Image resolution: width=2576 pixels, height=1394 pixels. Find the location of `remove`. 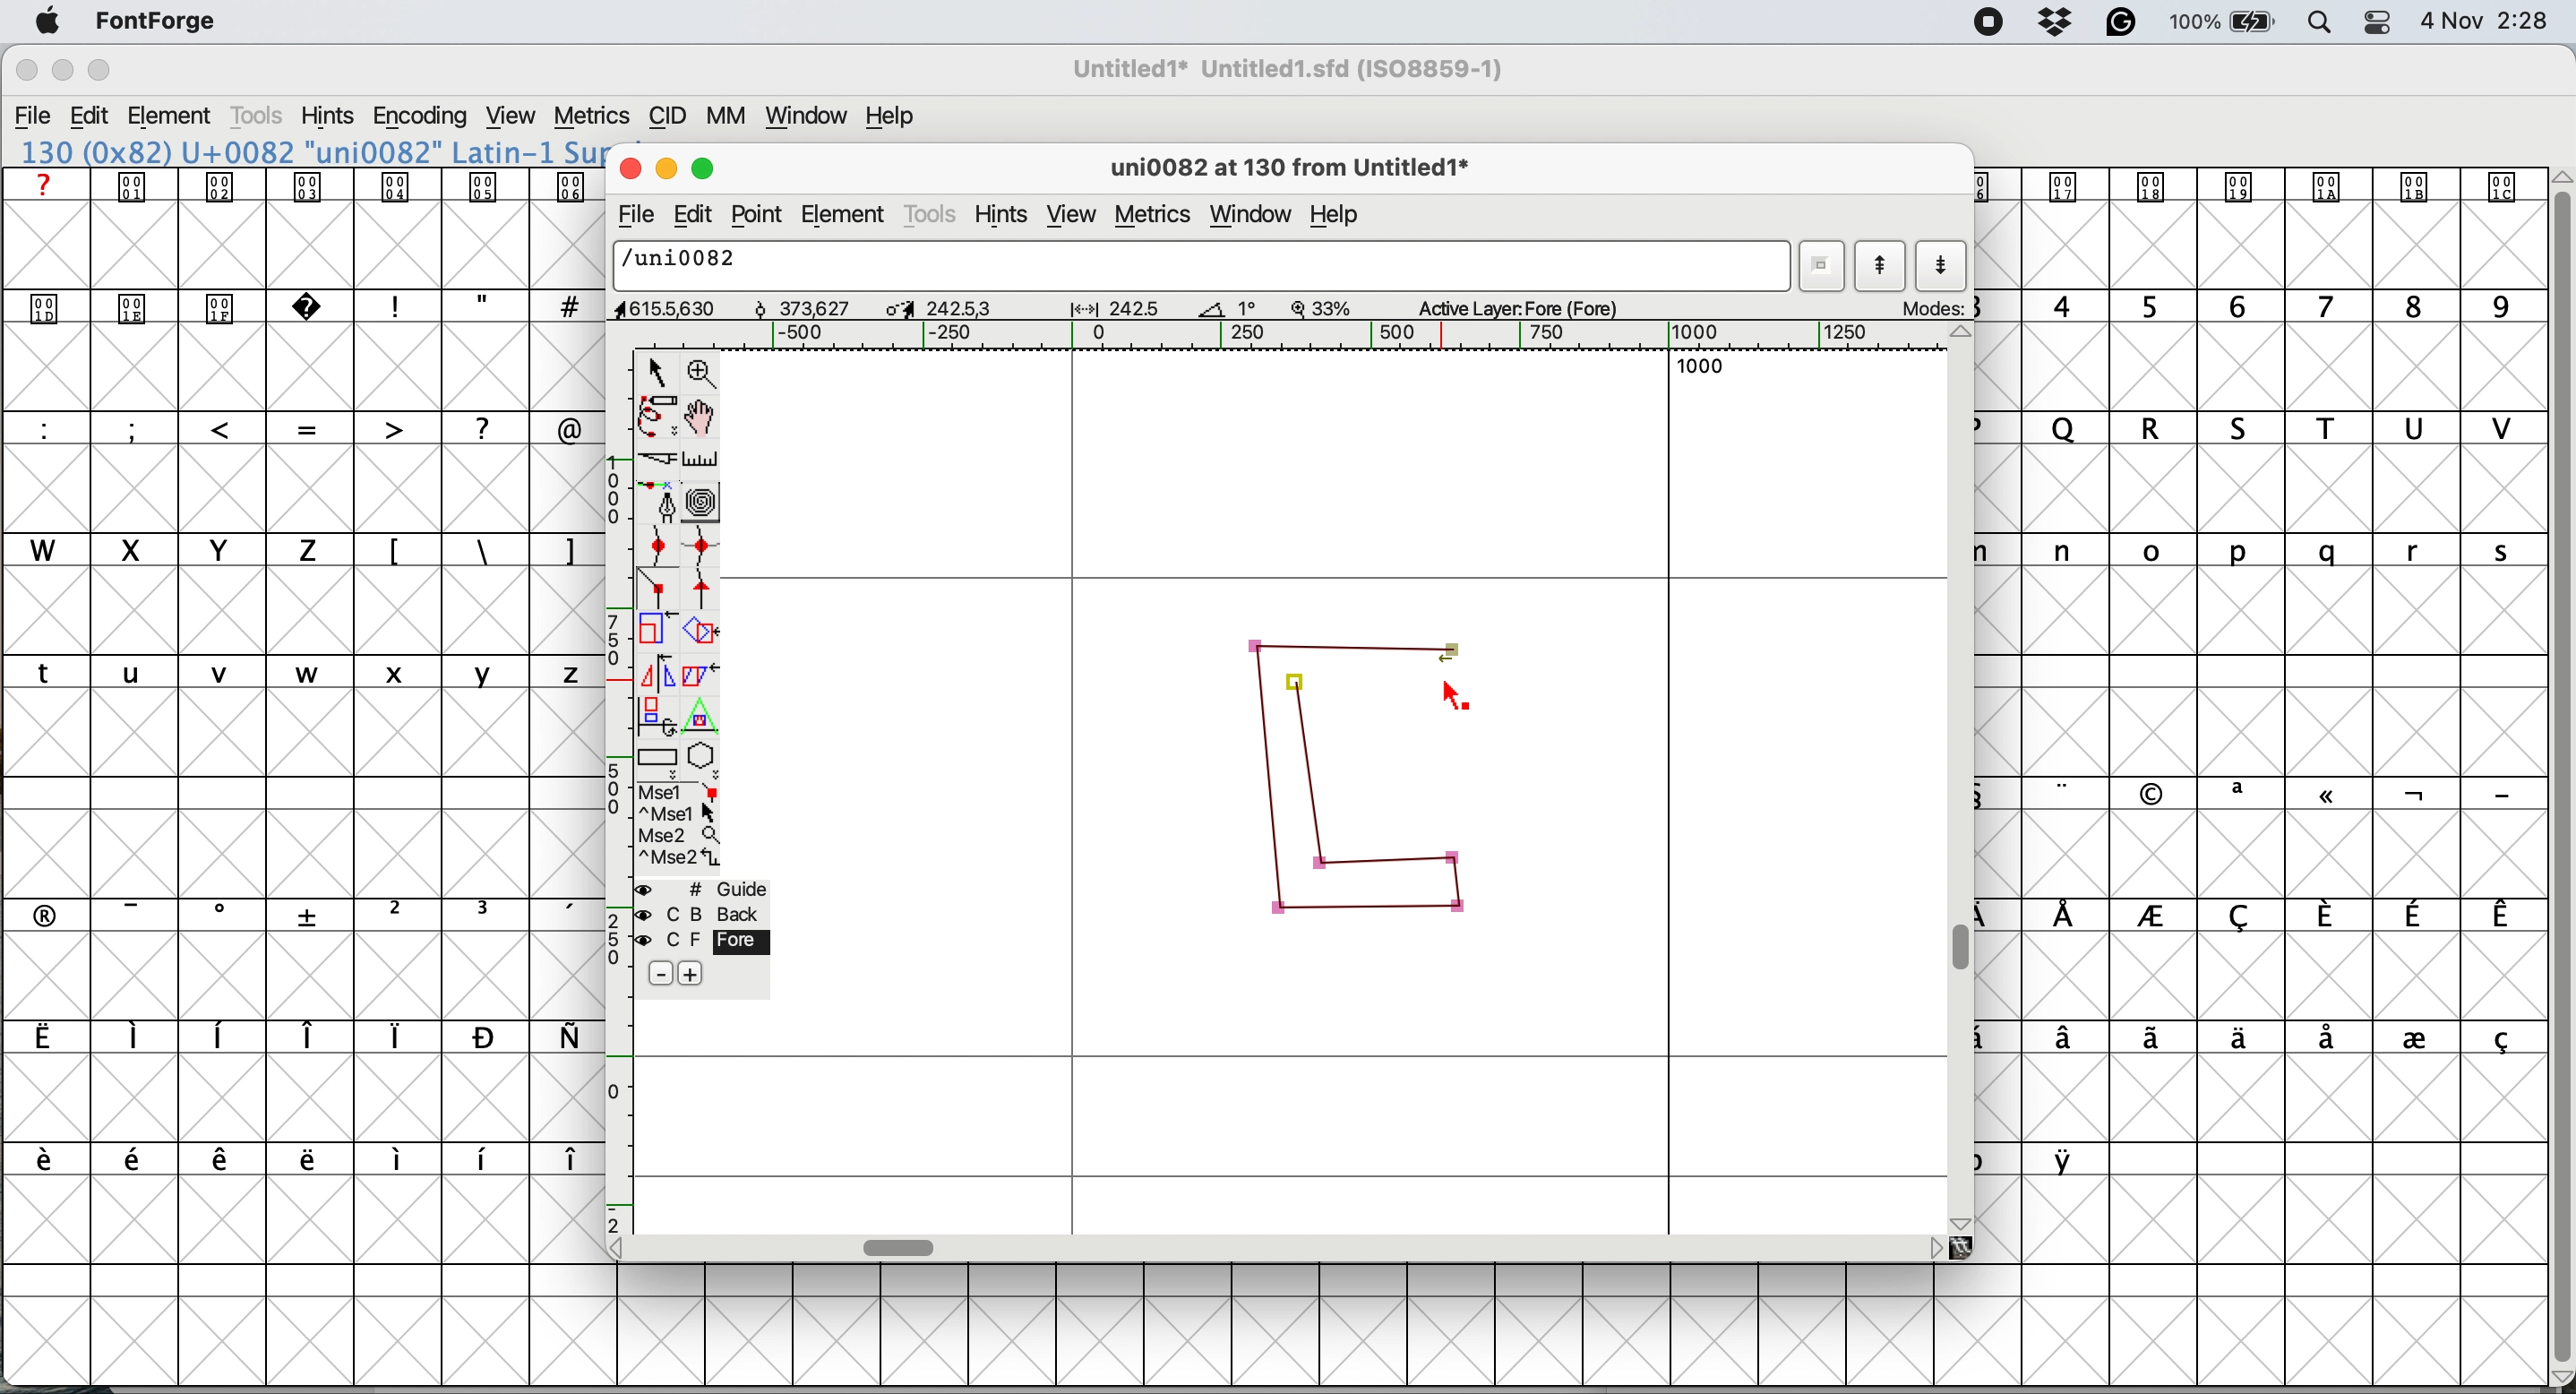

remove is located at coordinates (663, 975).